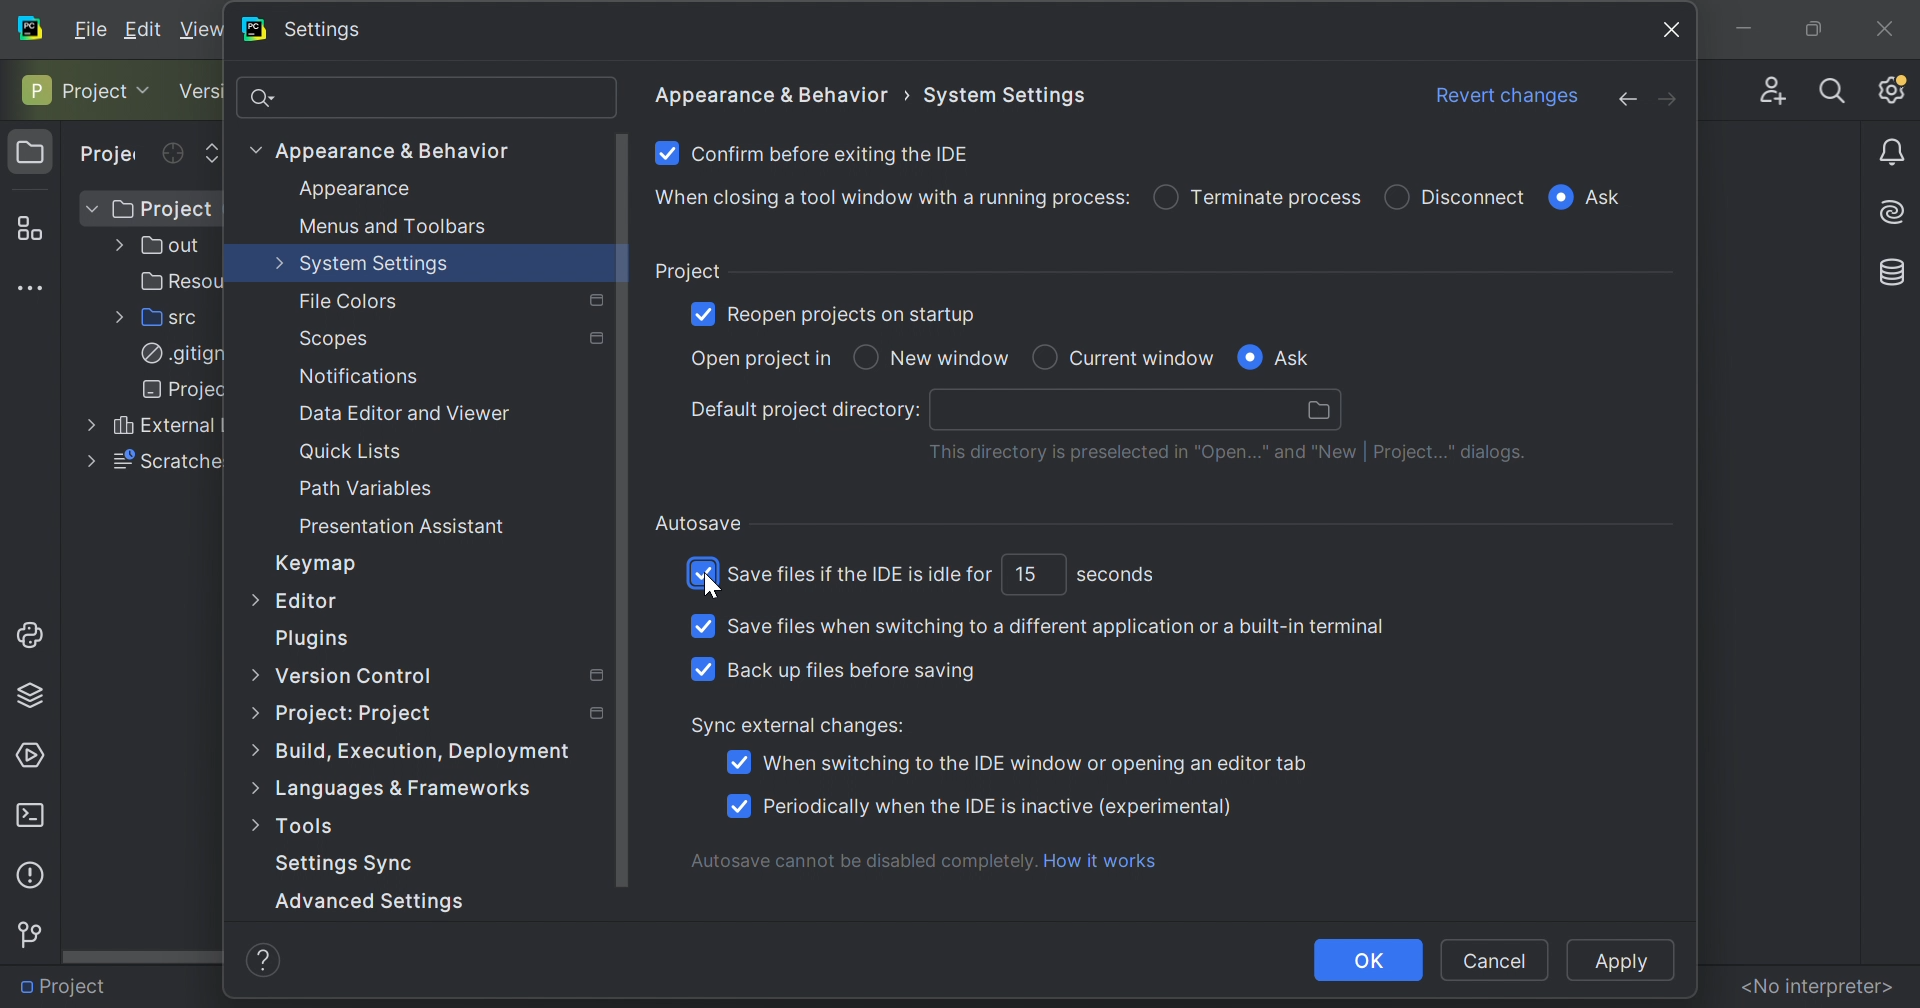  I want to click on Current Window, so click(1143, 356).